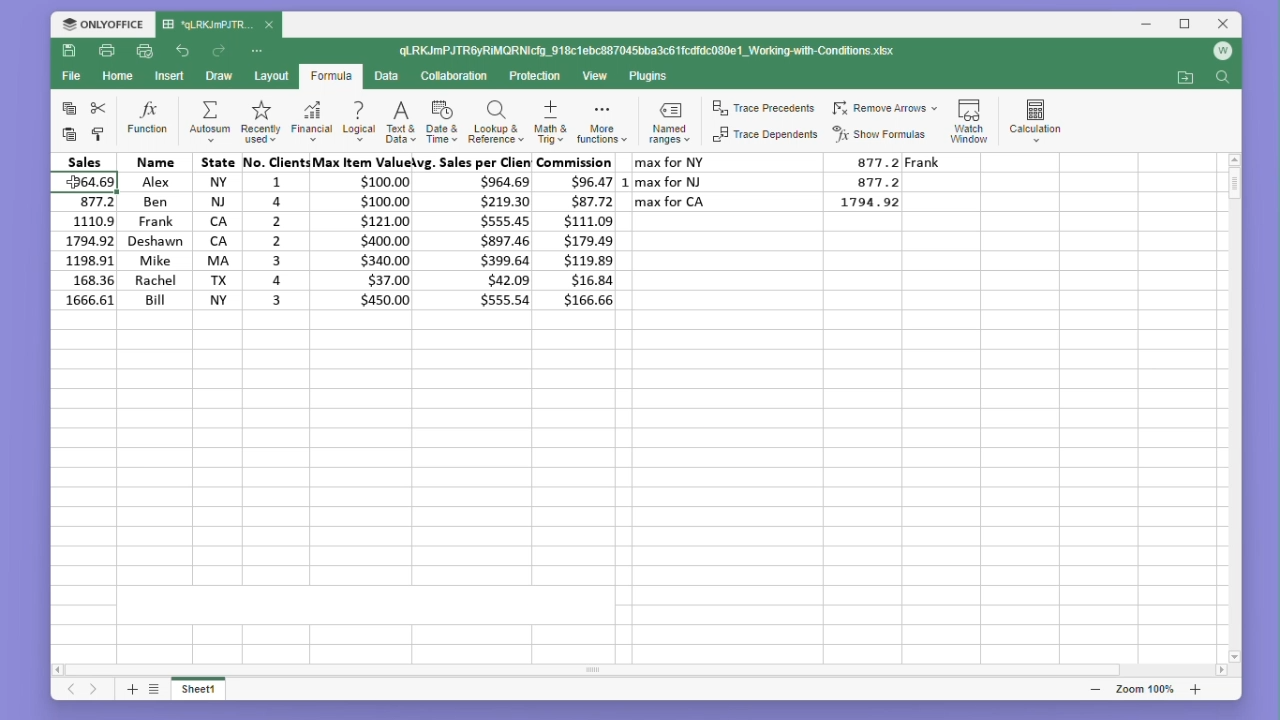  What do you see at coordinates (673, 121) in the screenshot?
I see `Named ranges` at bounding box center [673, 121].